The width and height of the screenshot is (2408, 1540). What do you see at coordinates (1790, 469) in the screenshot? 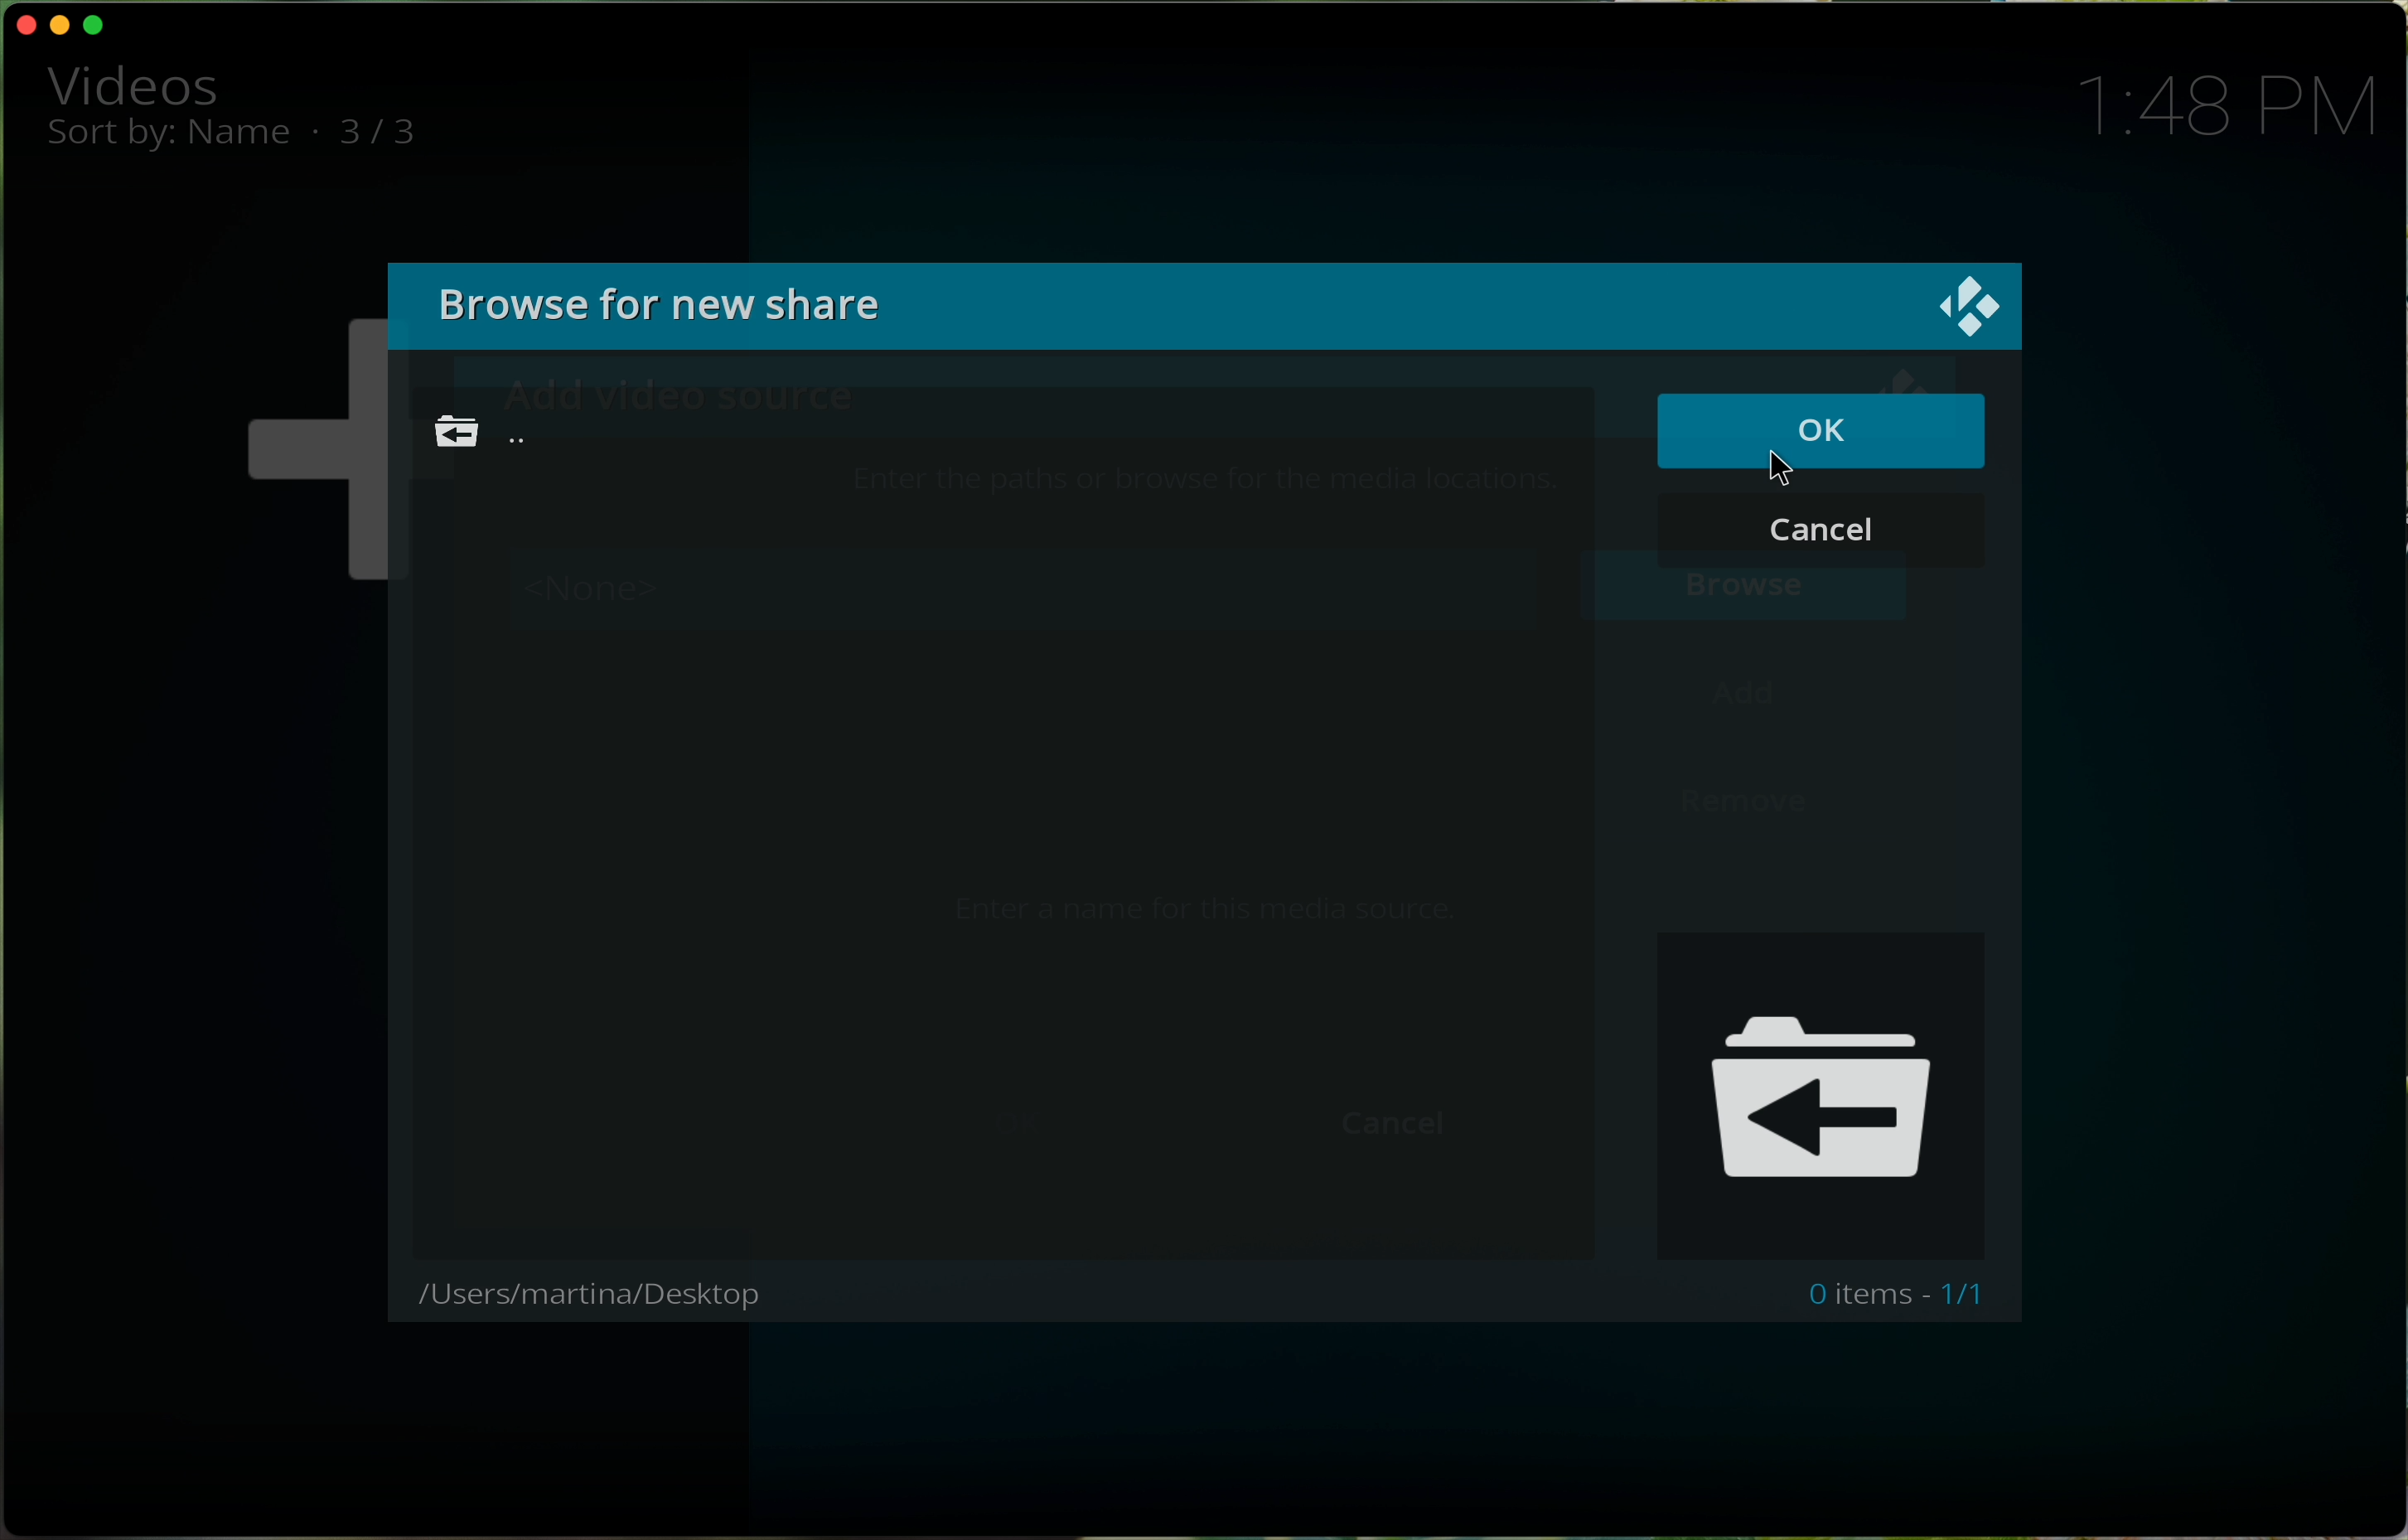
I see `cursor` at bounding box center [1790, 469].